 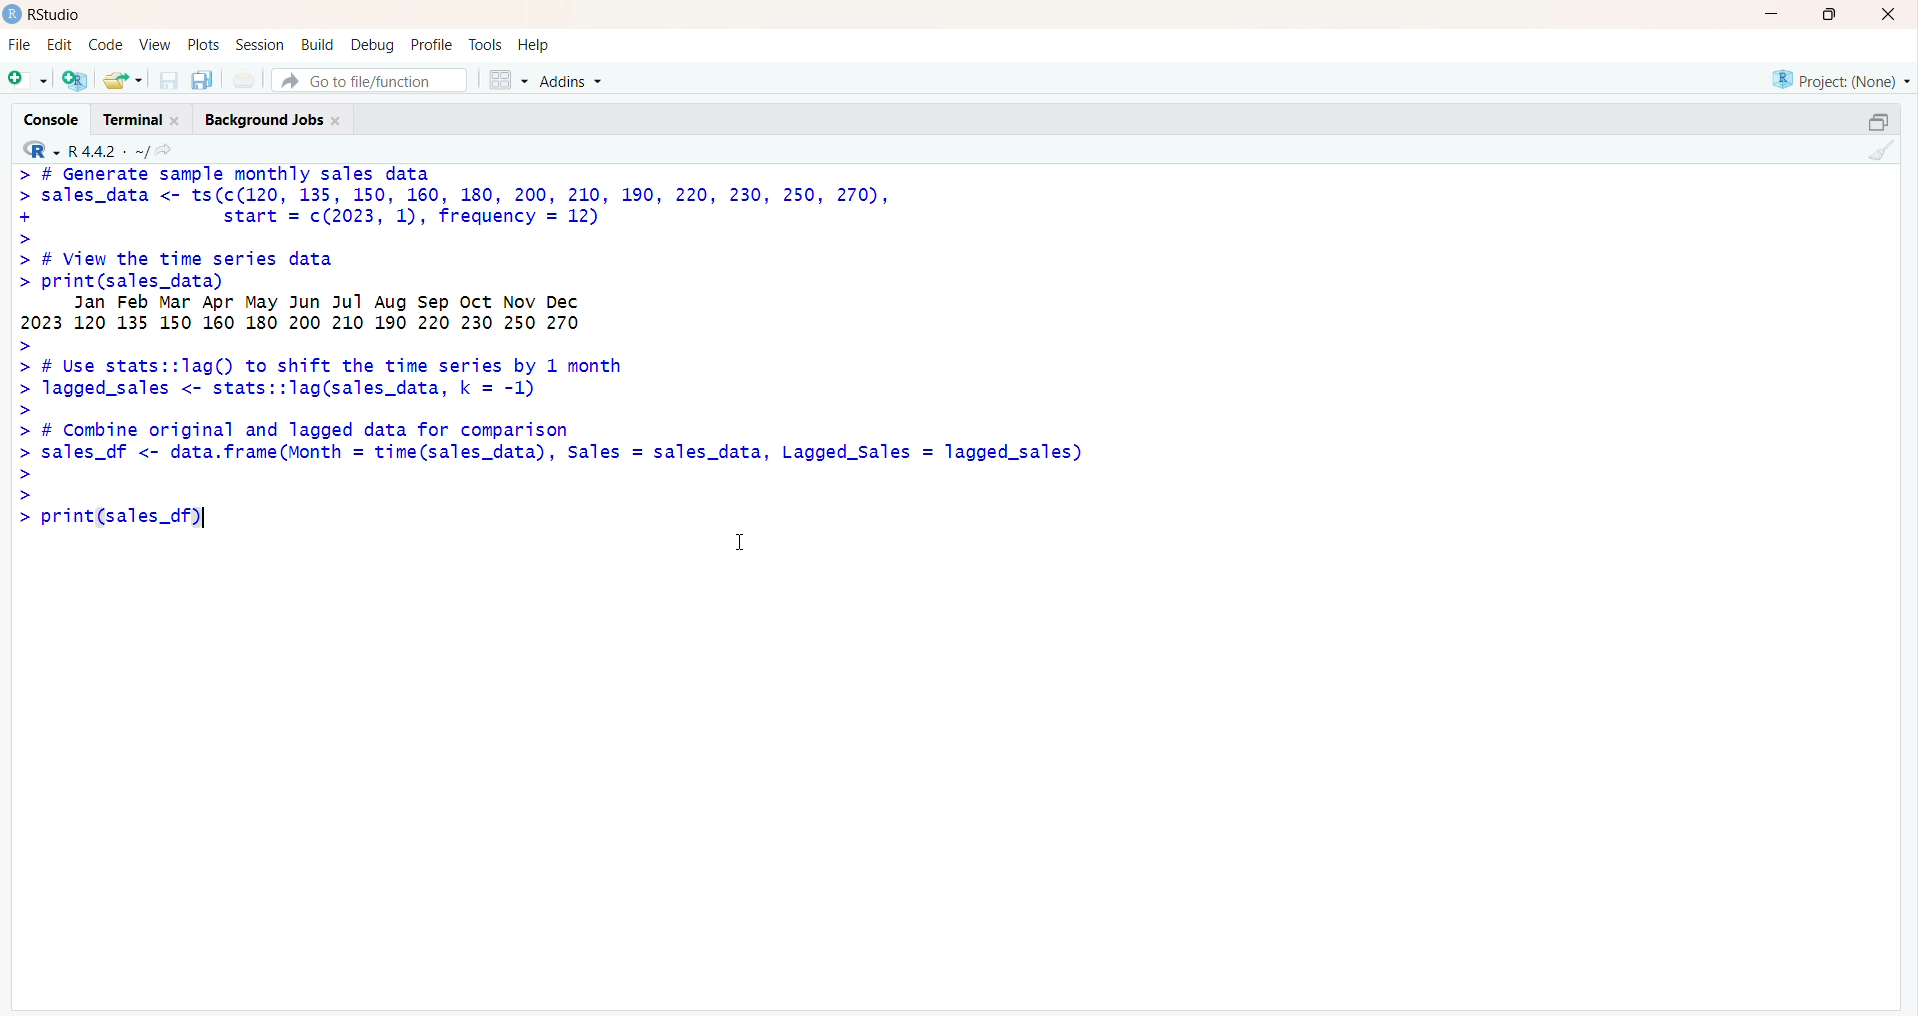 What do you see at coordinates (77, 80) in the screenshot?
I see `create a new project` at bounding box center [77, 80].